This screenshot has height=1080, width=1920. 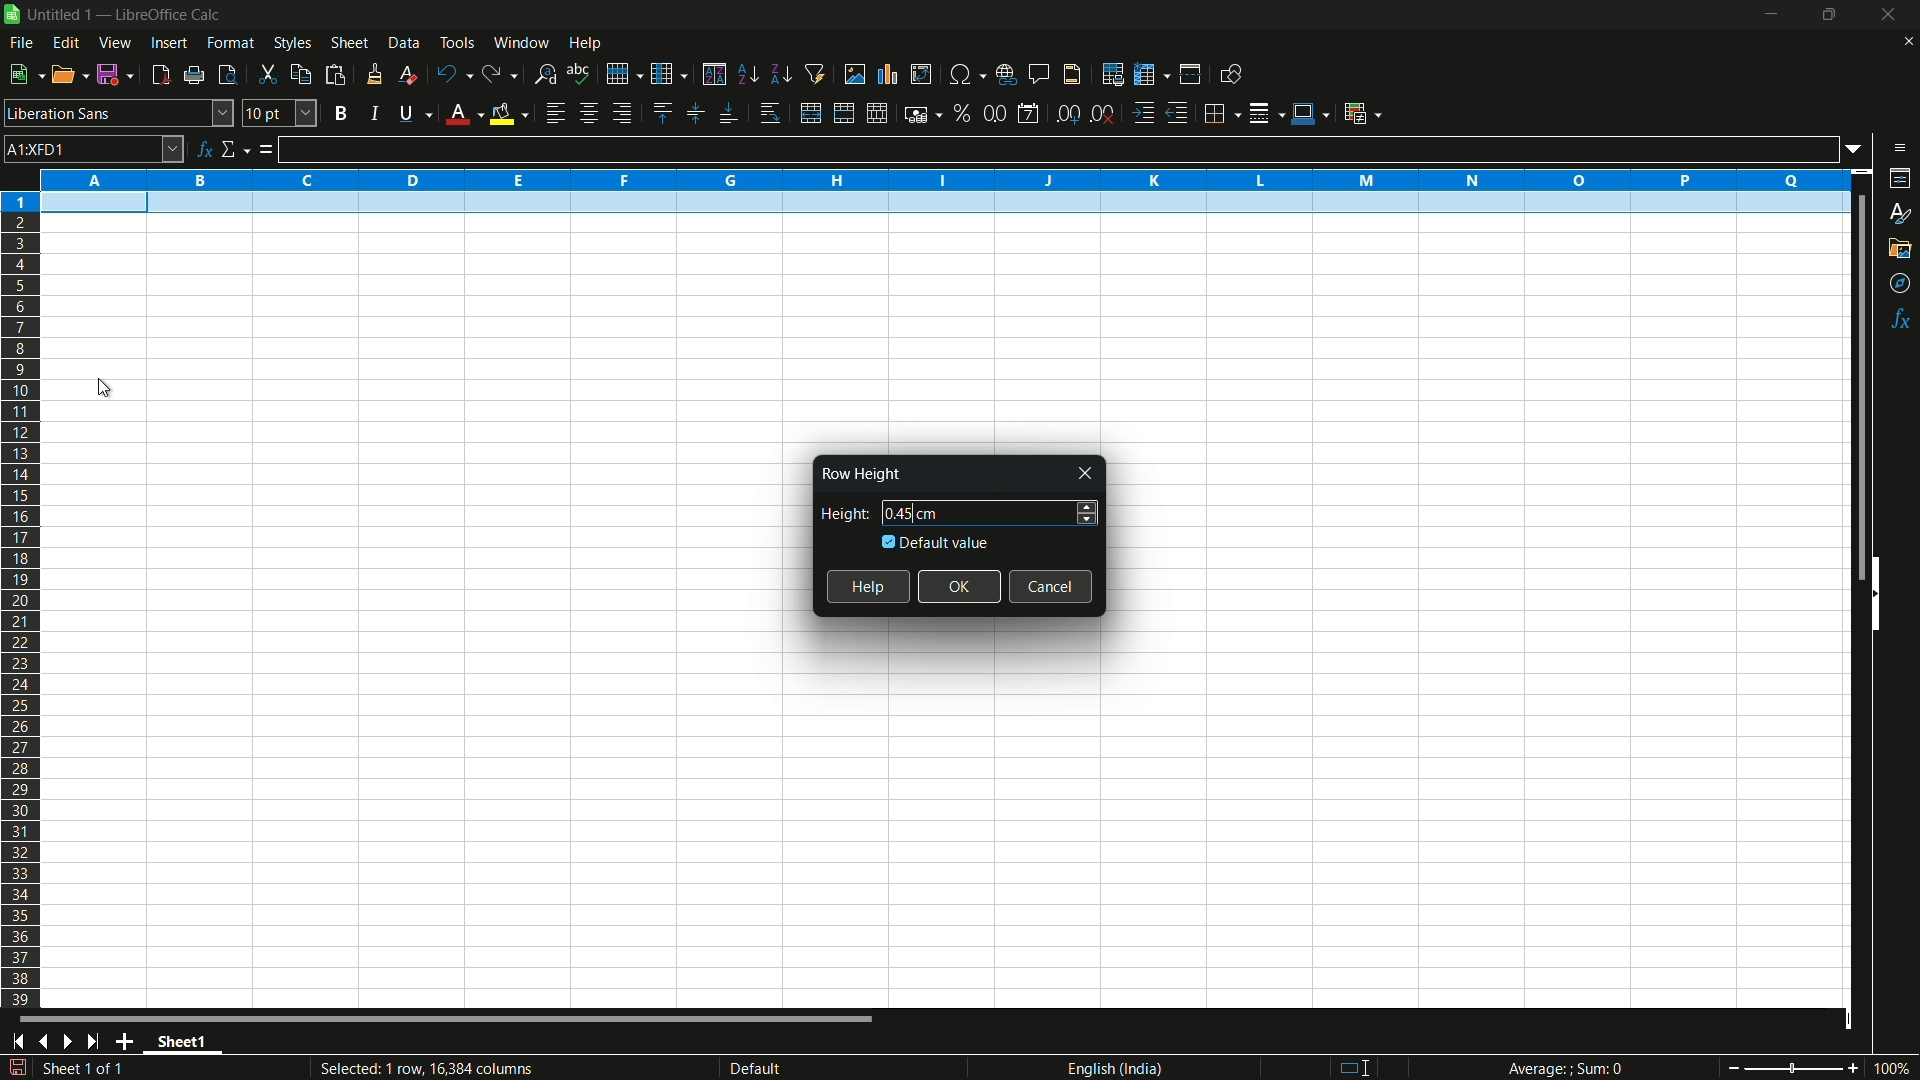 What do you see at coordinates (579, 72) in the screenshot?
I see `spelling` at bounding box center [579, 72].